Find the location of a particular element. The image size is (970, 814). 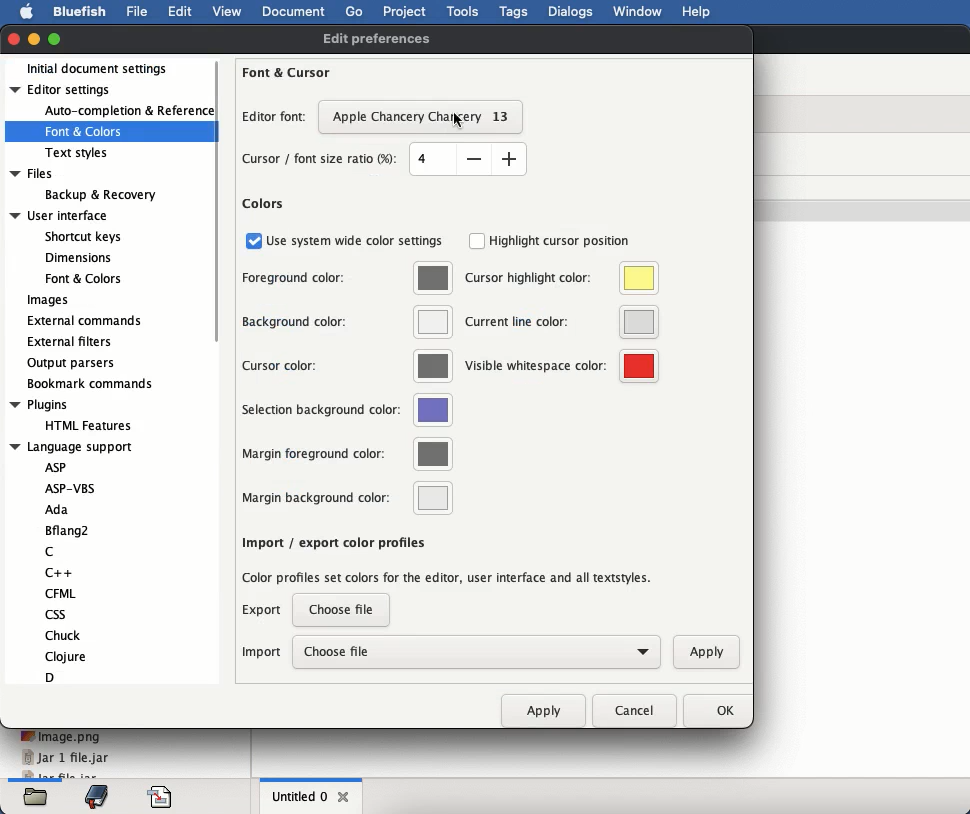

editor settings is located at coordinates (104, 121).